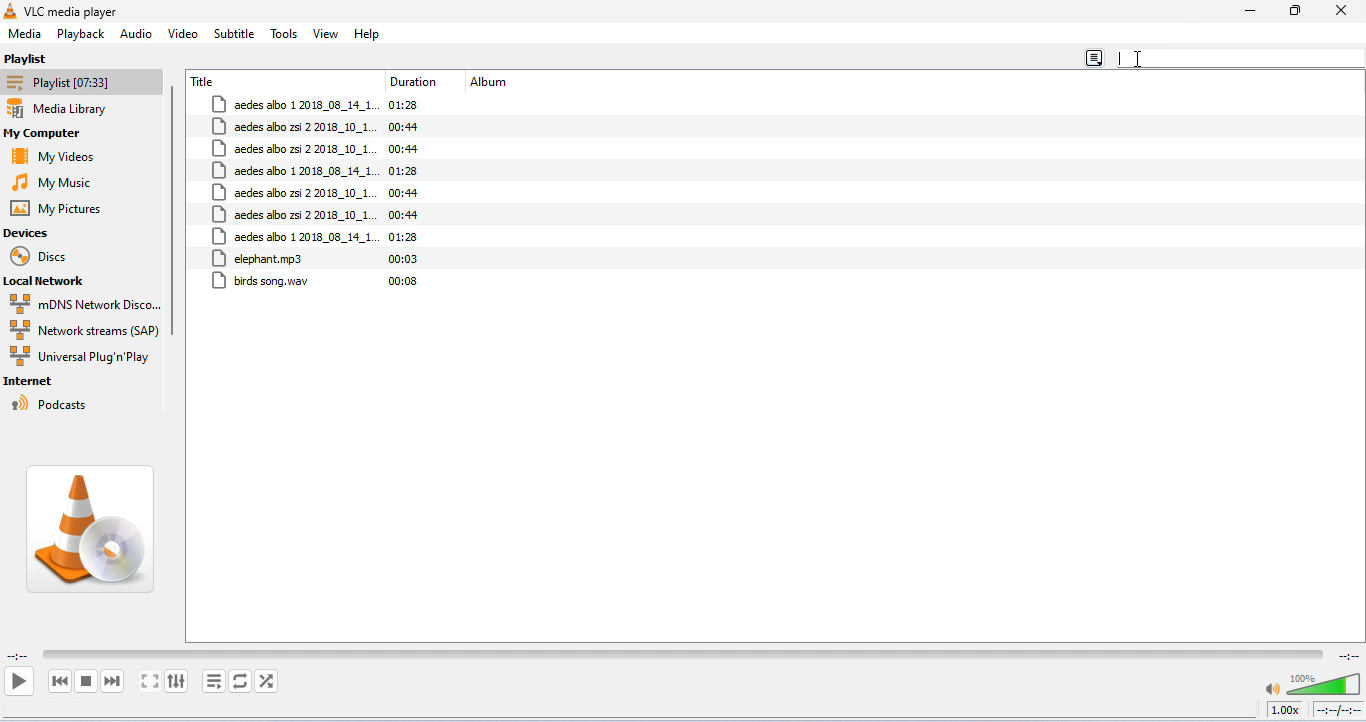 Image resolution: width=1366 pixels, height=722 pixels. Describe the element at coordinates (405, 259) in the screenshot. I see `00:03` at that location.